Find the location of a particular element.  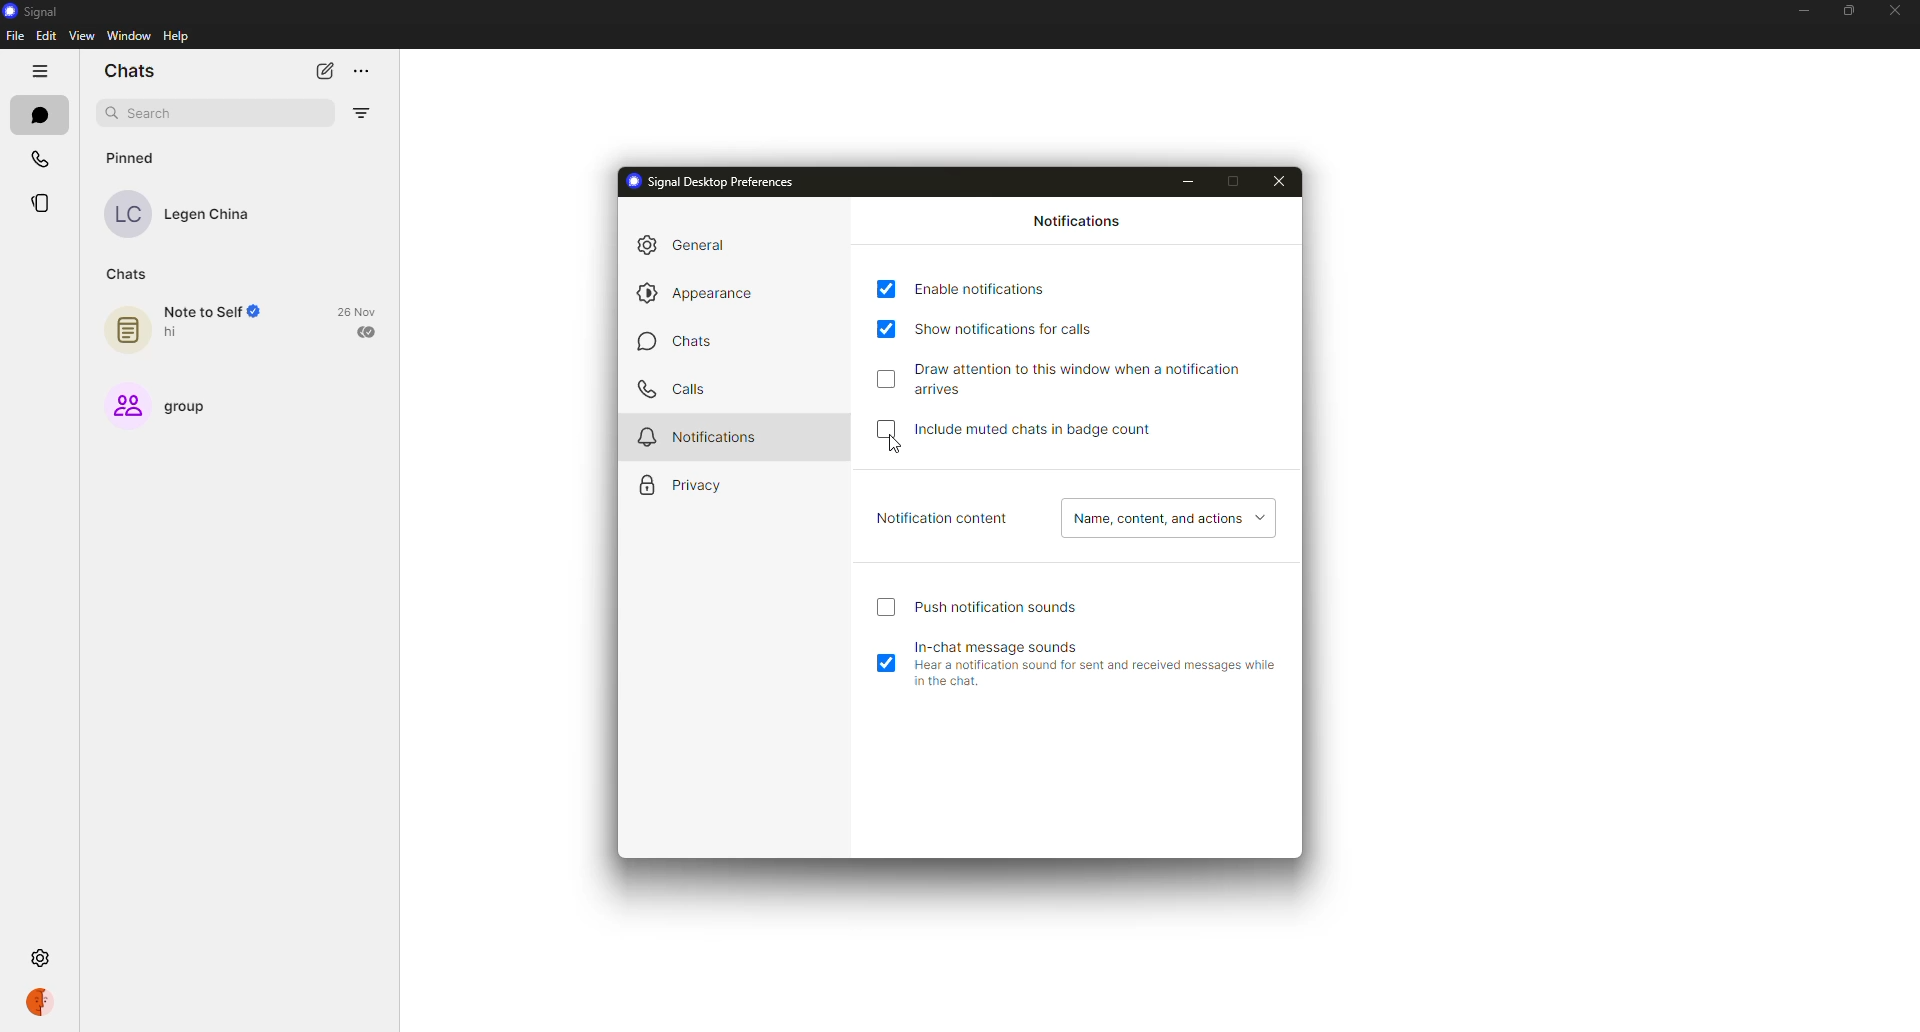

include muted chats in badge count is located at coordinates (1026, 431).